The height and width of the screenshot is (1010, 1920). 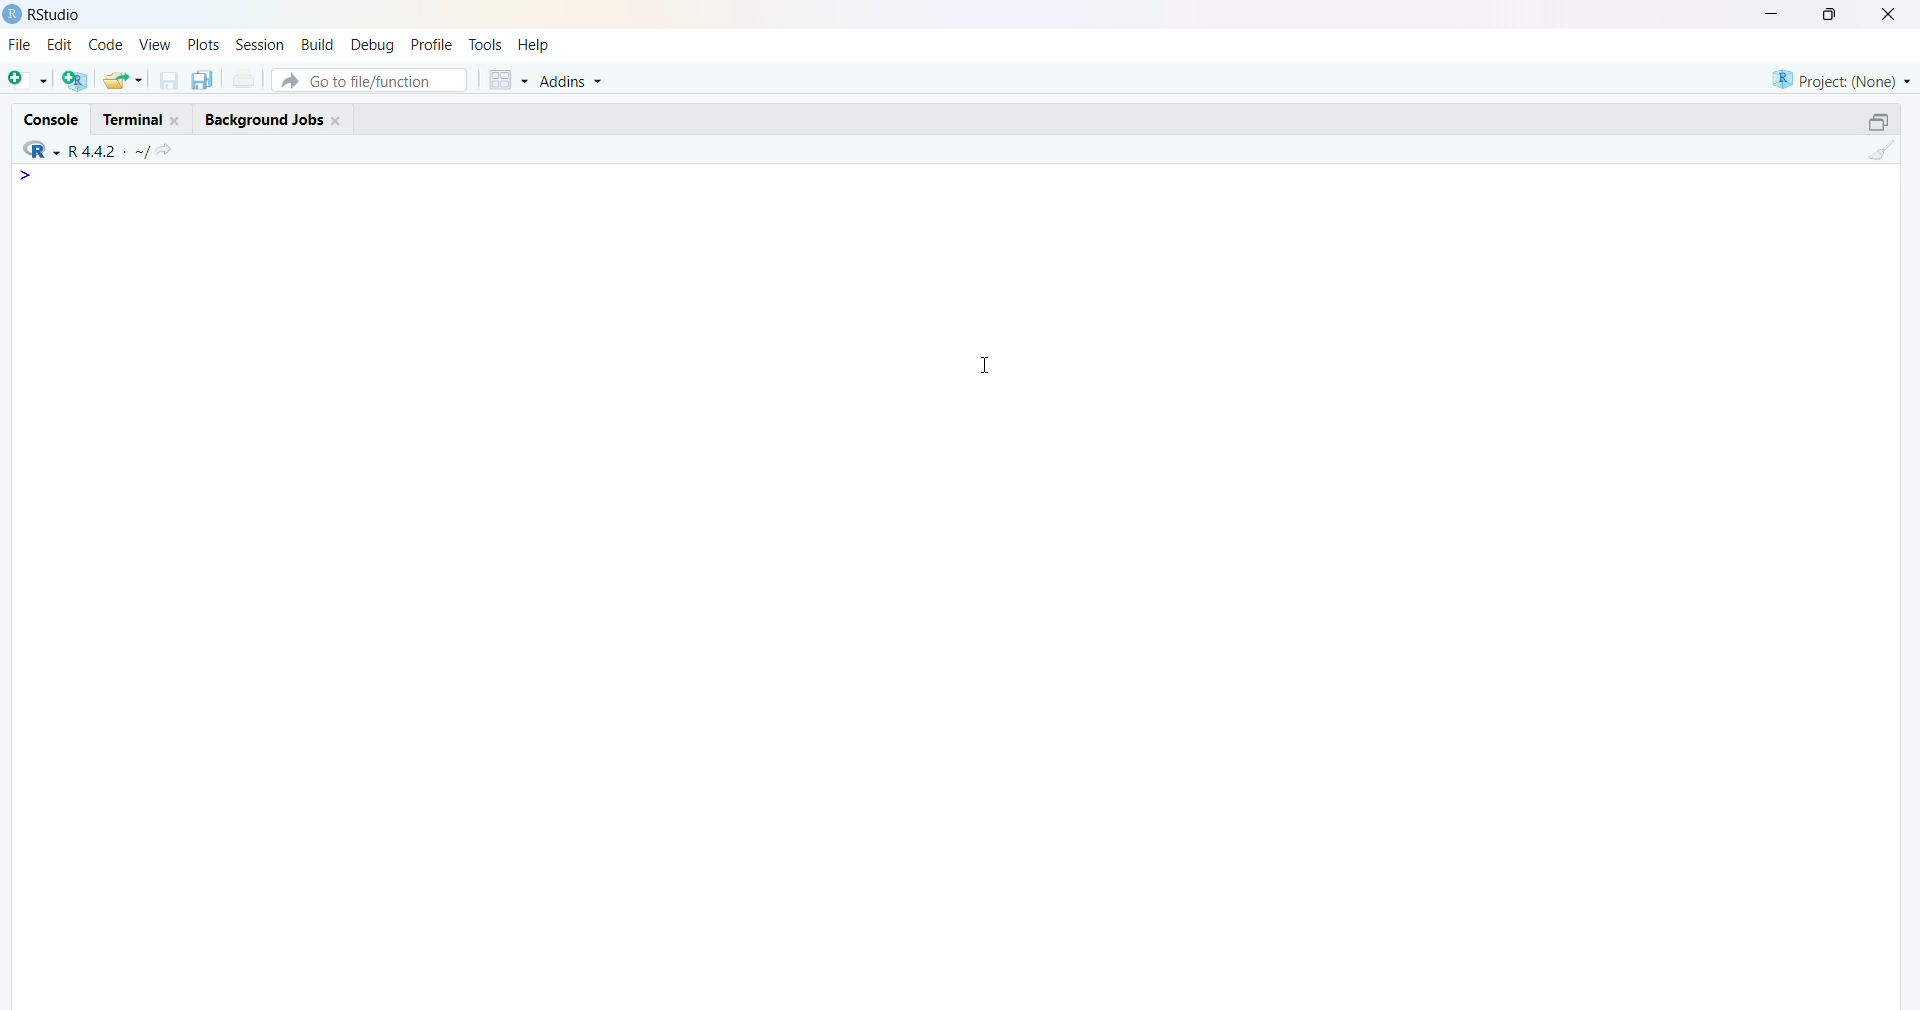 I want to click on view, so click(x=155, y=43).